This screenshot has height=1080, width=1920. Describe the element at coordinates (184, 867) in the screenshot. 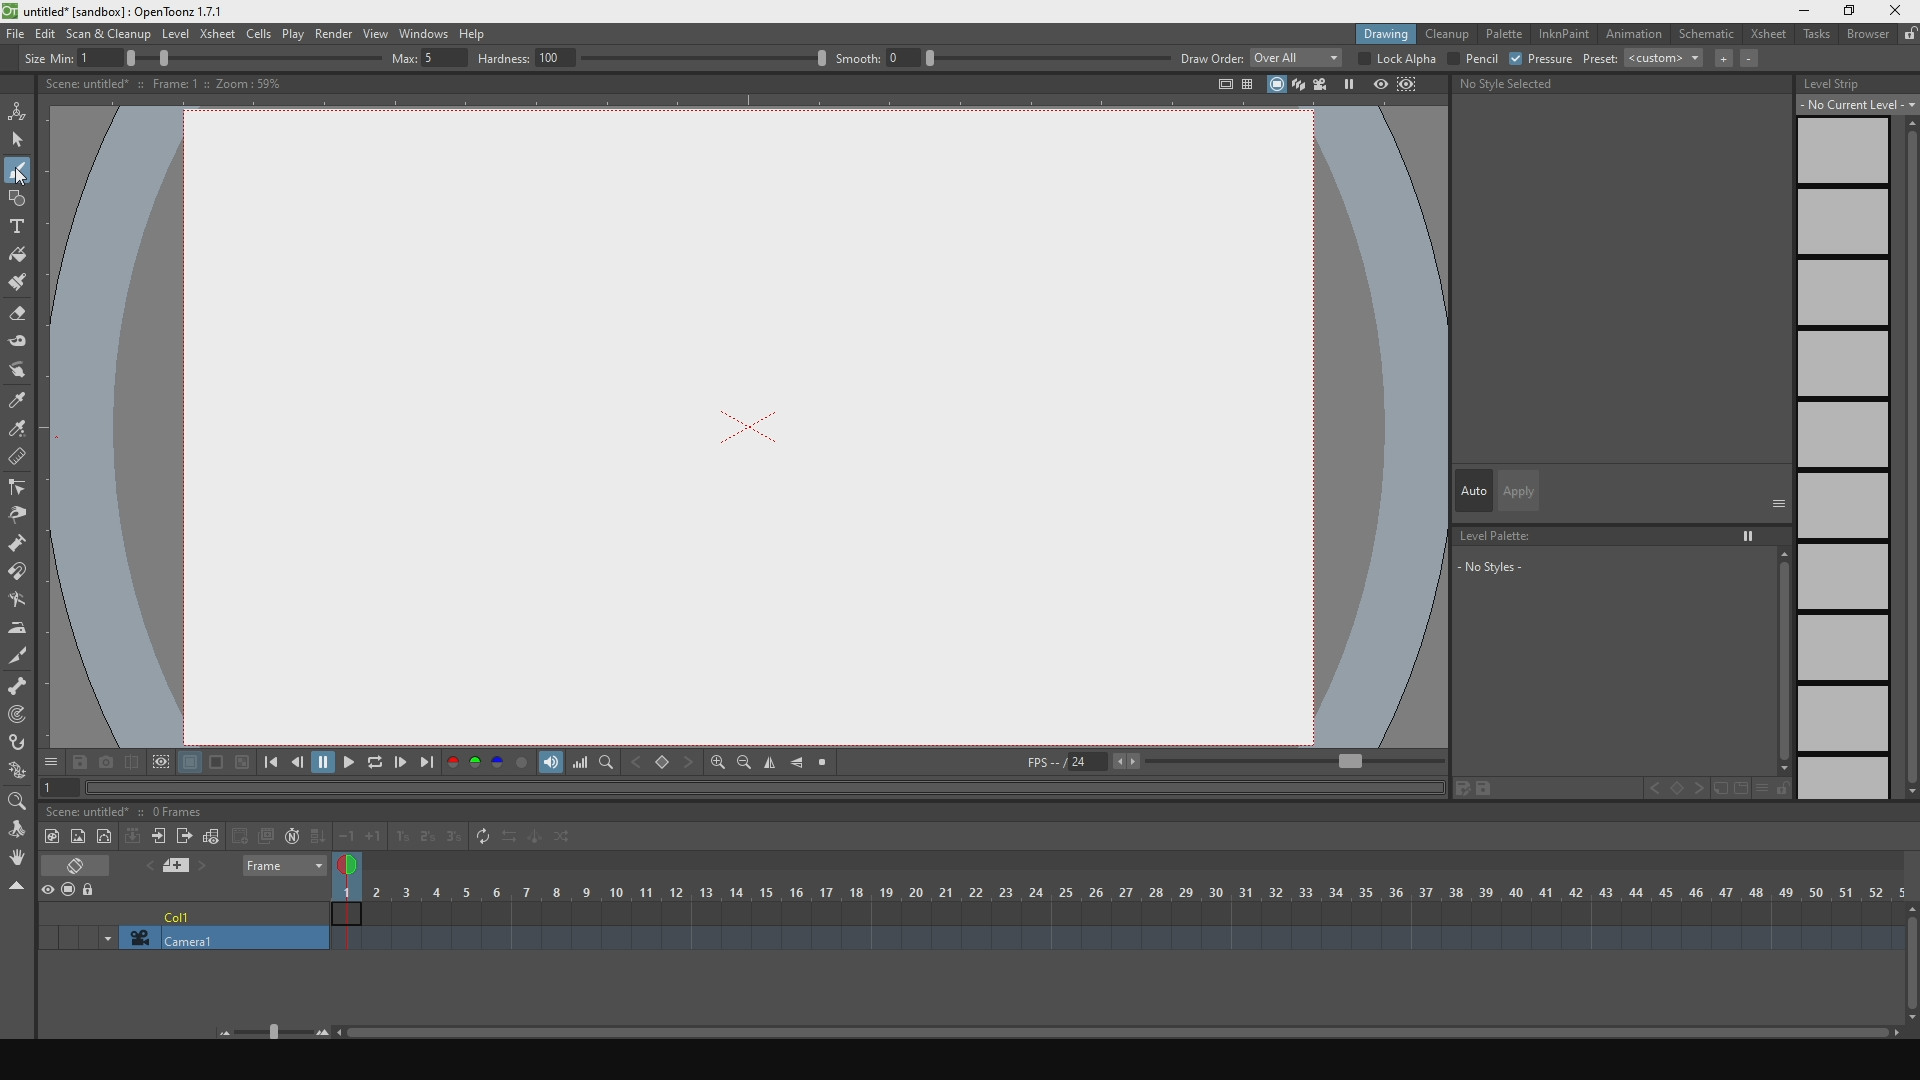

I see `previous and next file` at that location.